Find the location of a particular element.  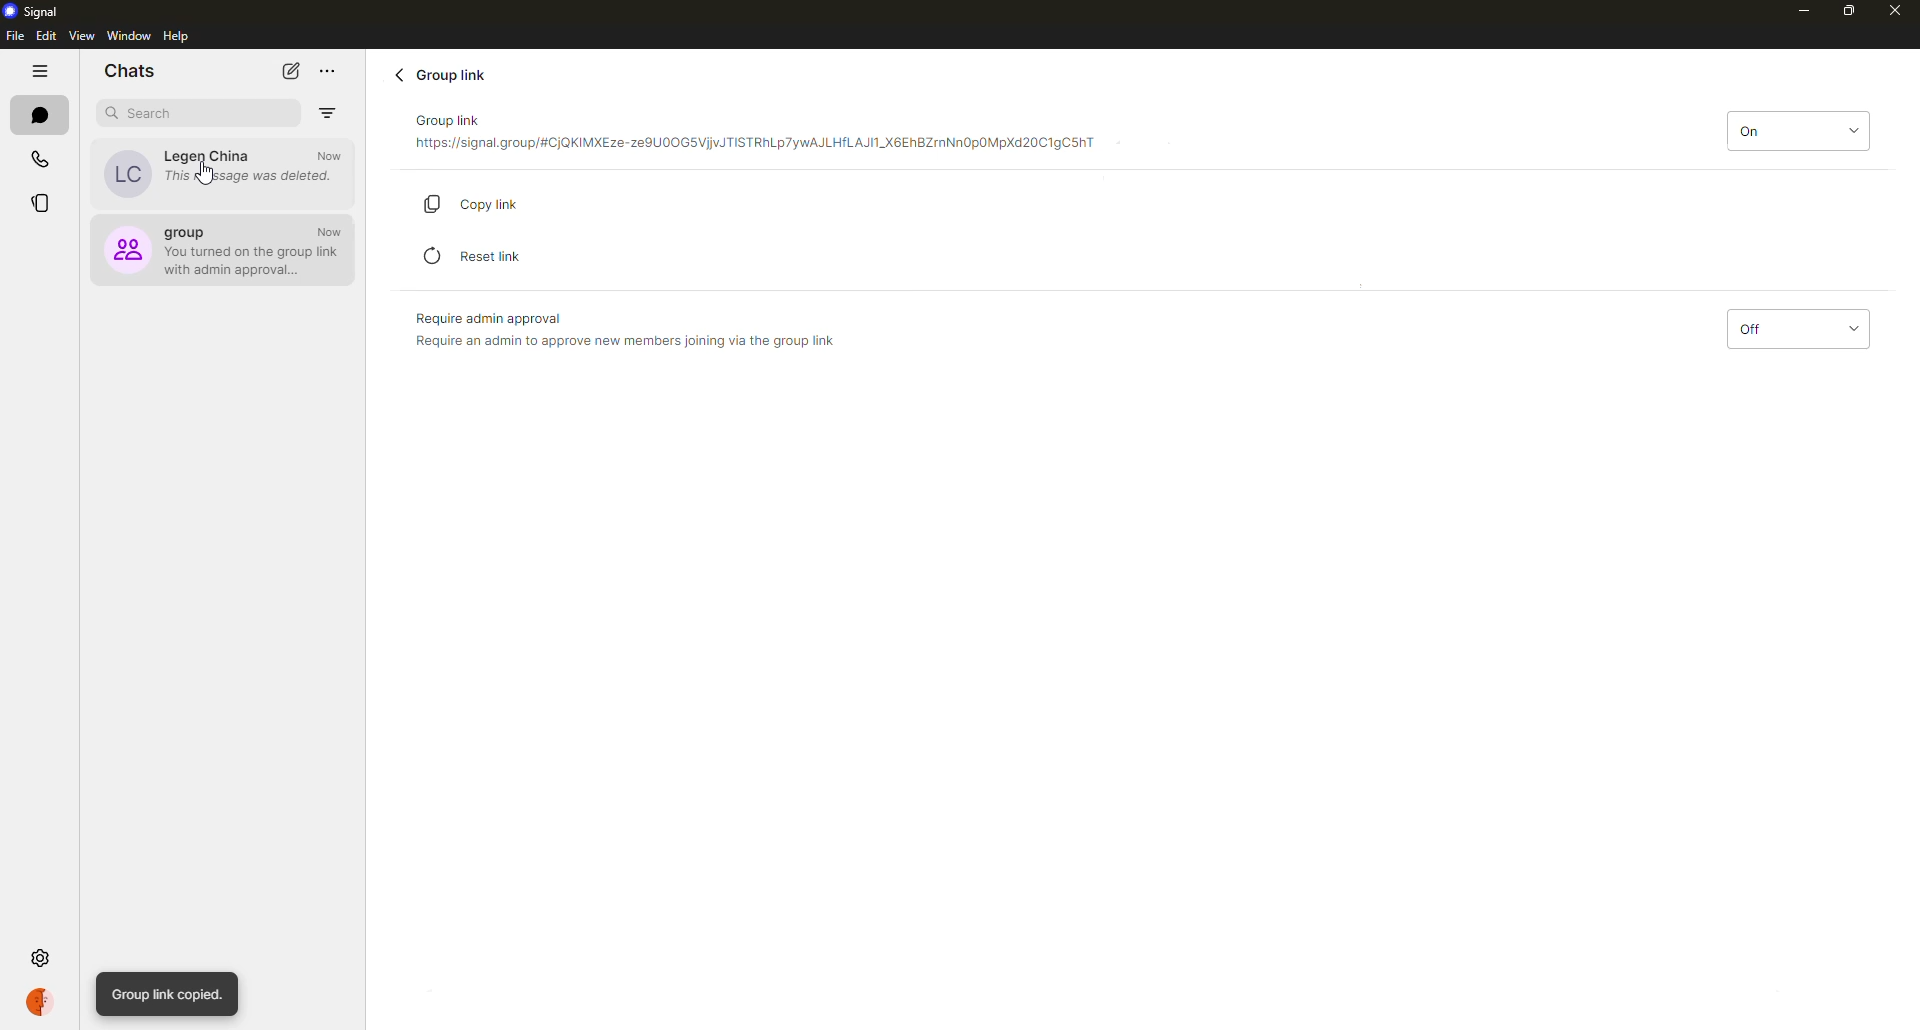

more is located at coordinates (328, 71).